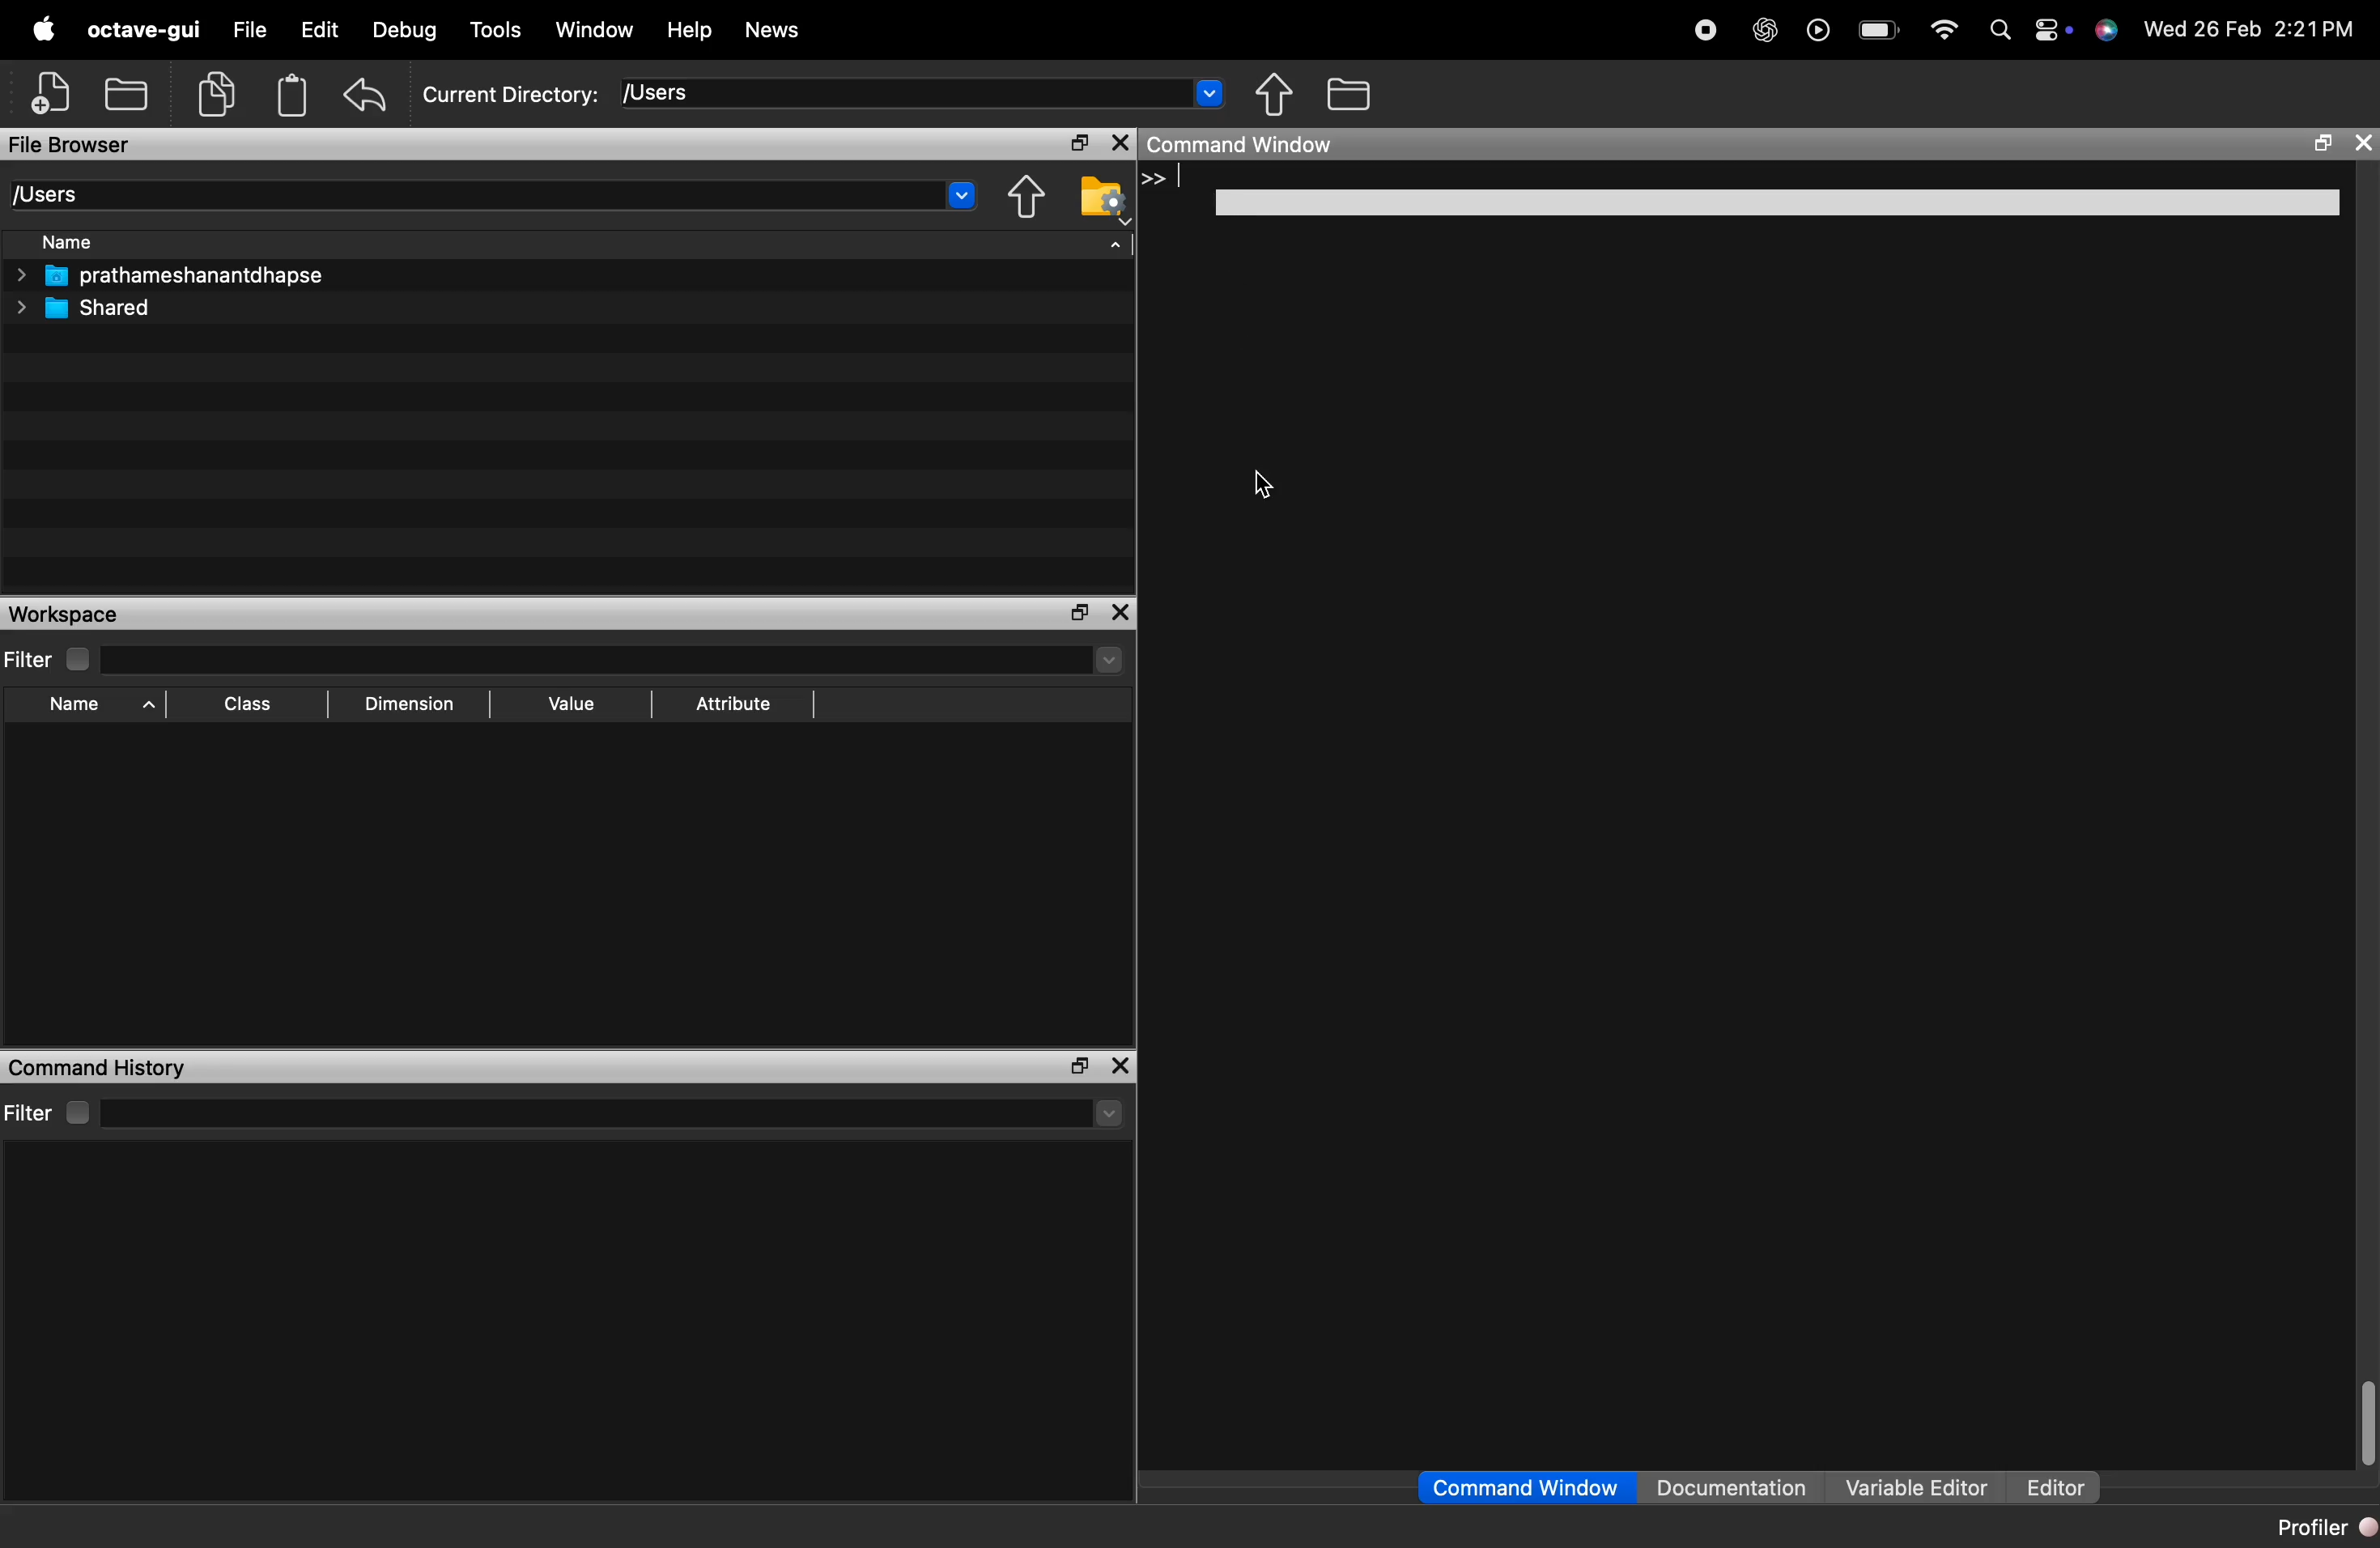  Describe the element at coordinates (1260, 482) in the screenshot. I see `cursor` at that location.